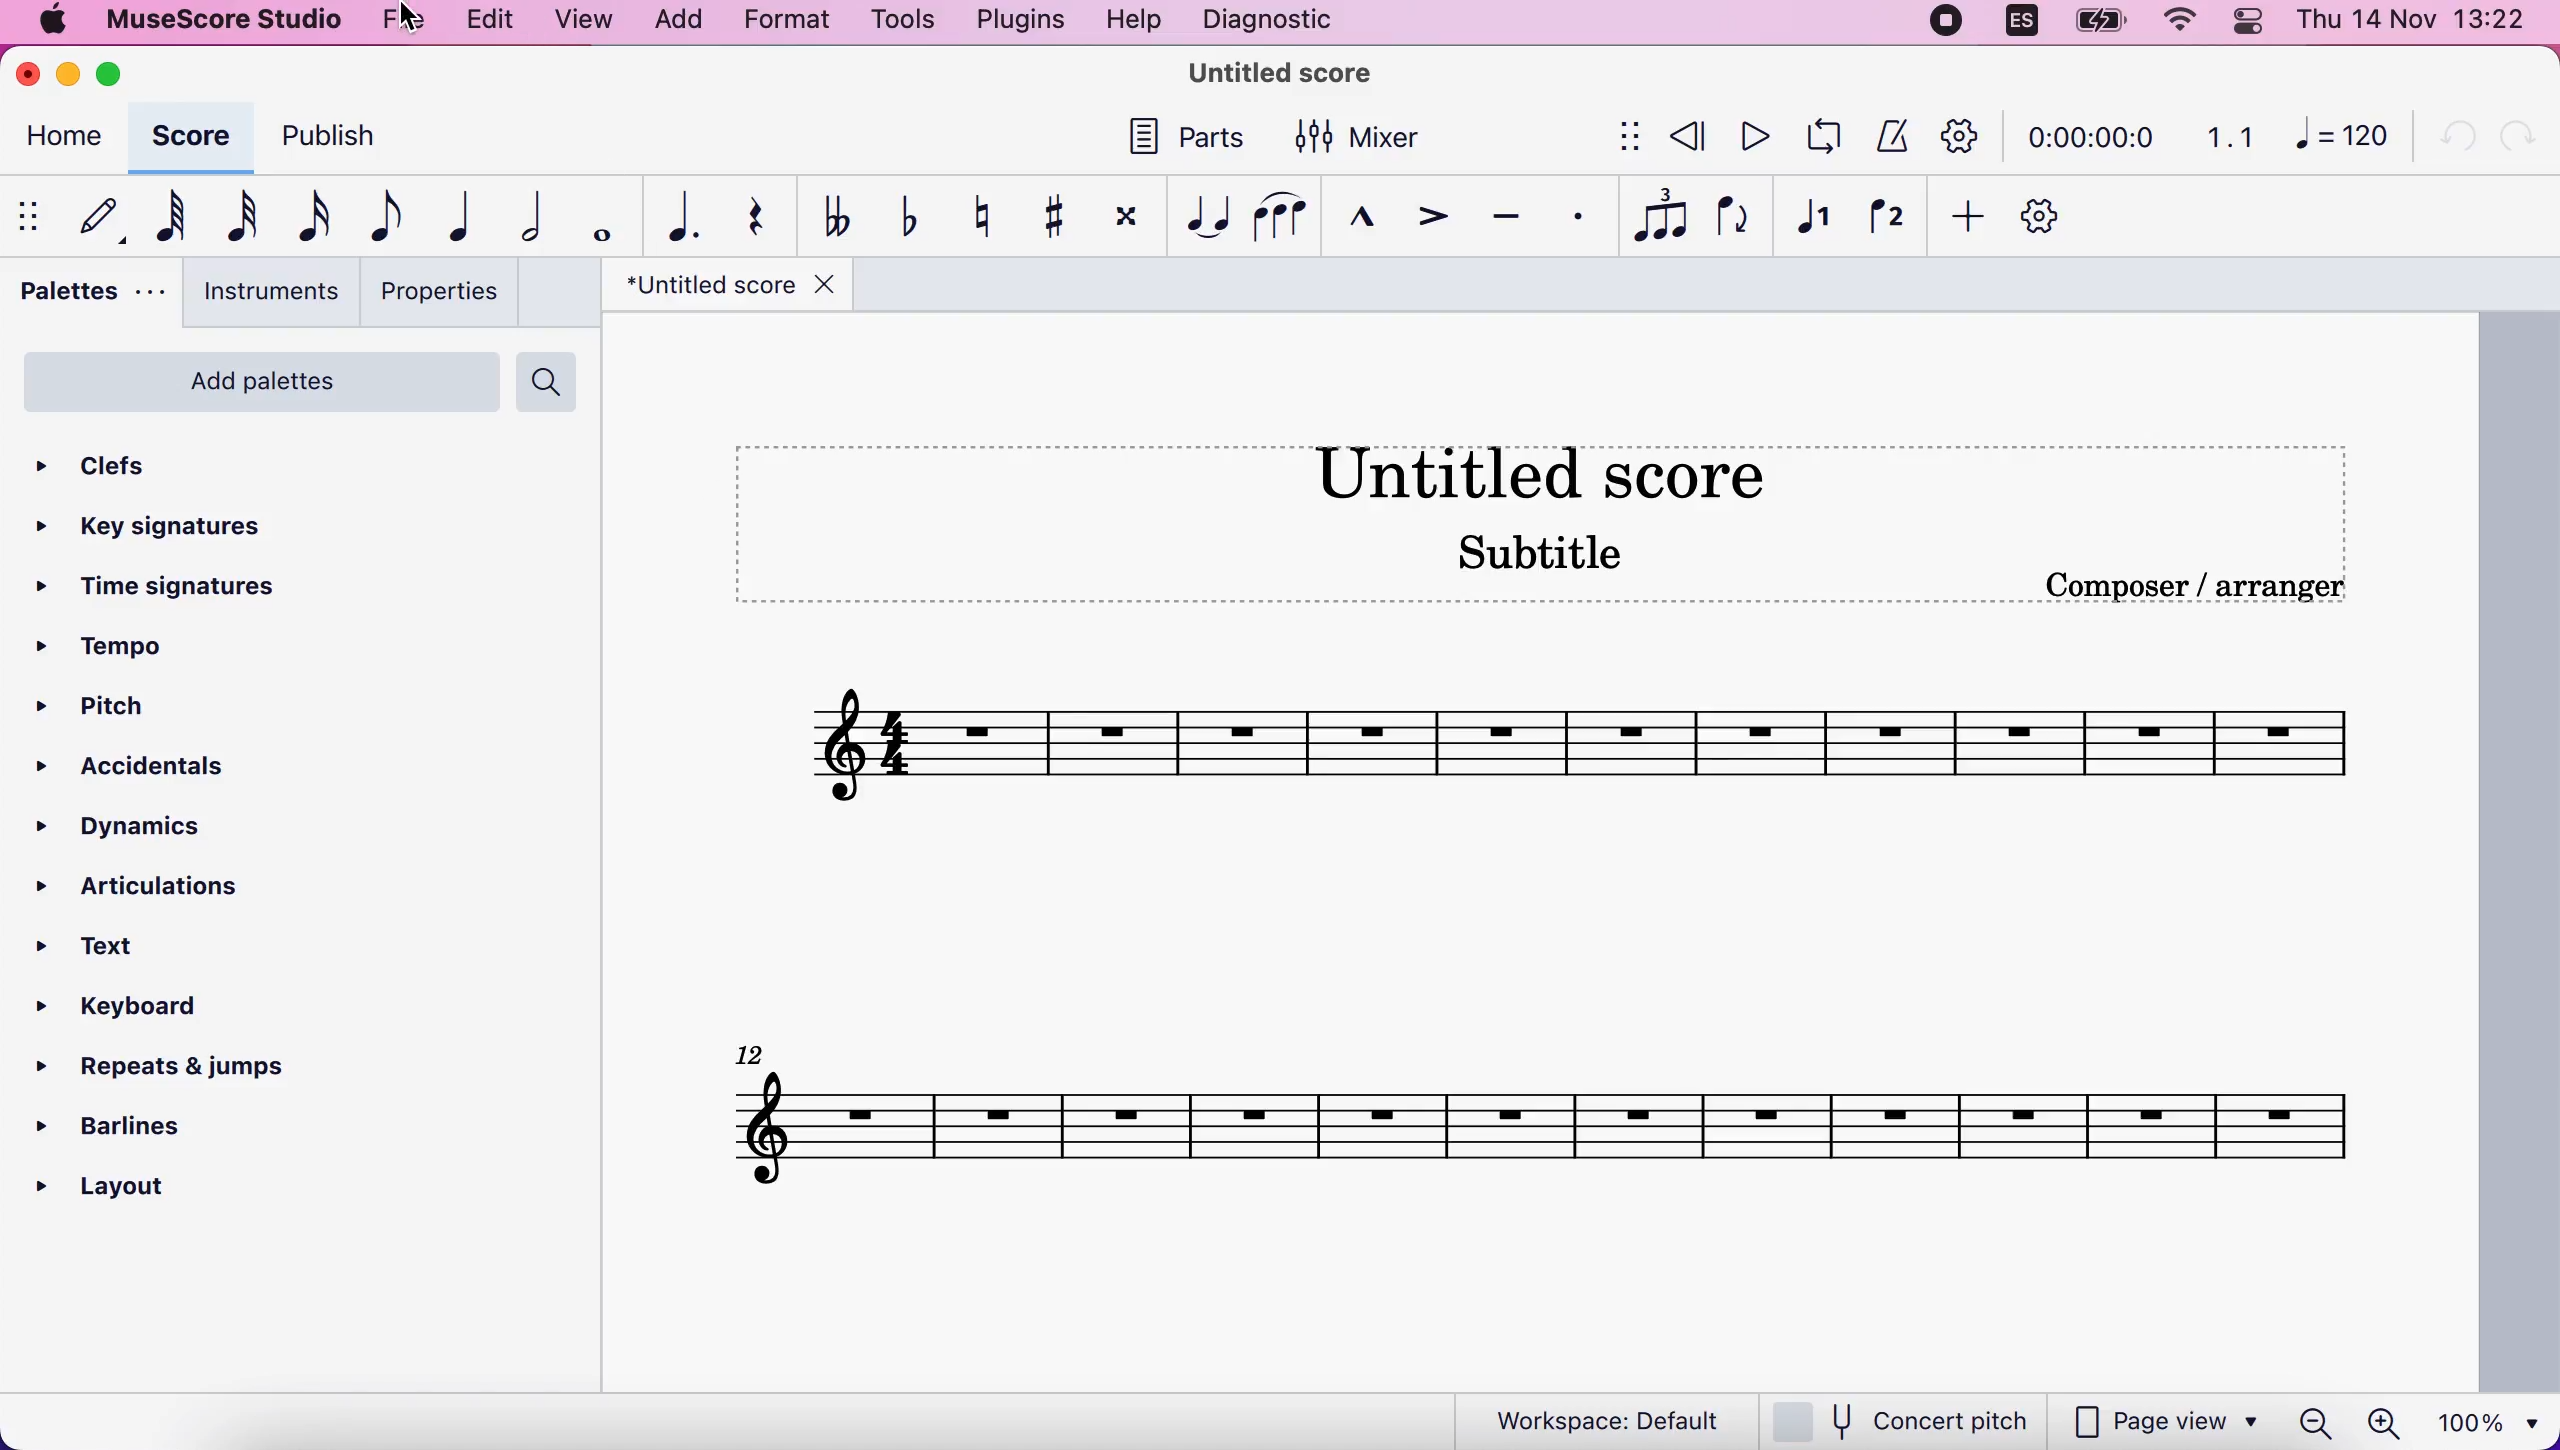  What do you see at coordinates (134, 643) in the screenshot?
I see `tempo` at bounding box center [134, 643].